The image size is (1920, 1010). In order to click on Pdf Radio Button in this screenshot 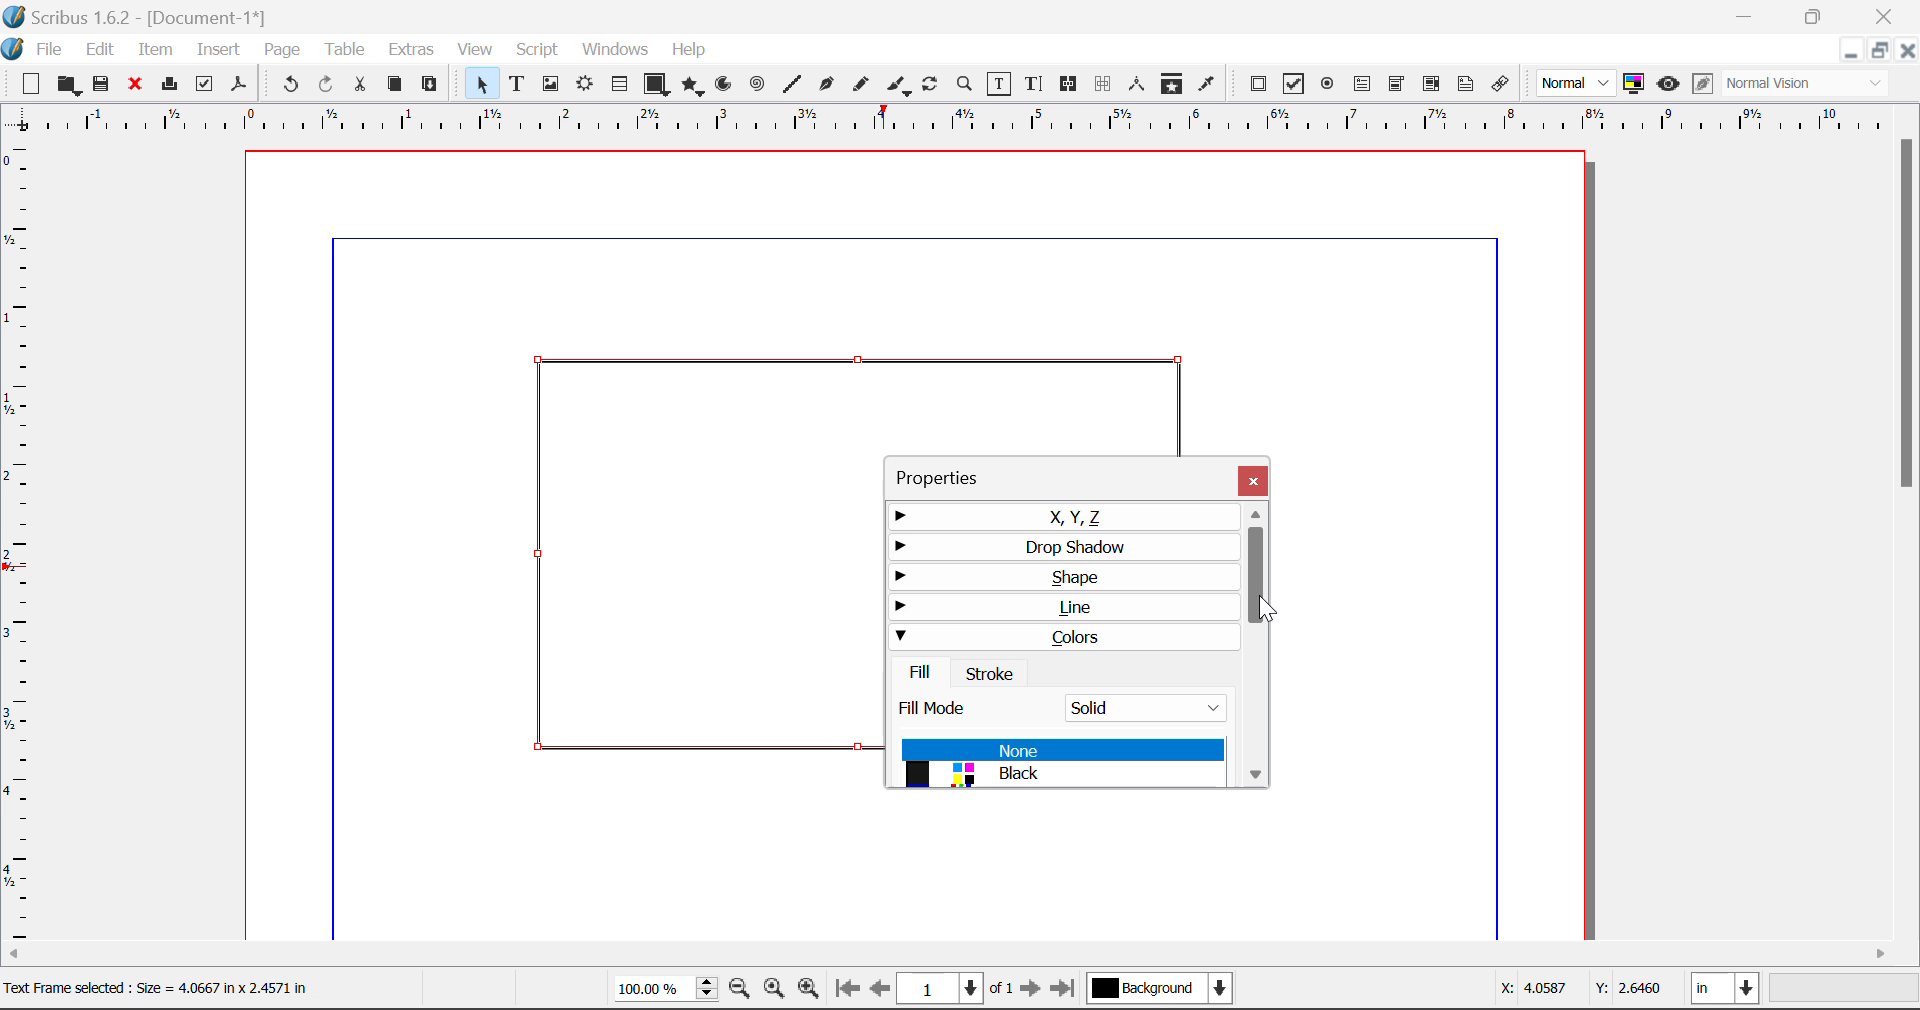, I will do `click(1327, 85)`.